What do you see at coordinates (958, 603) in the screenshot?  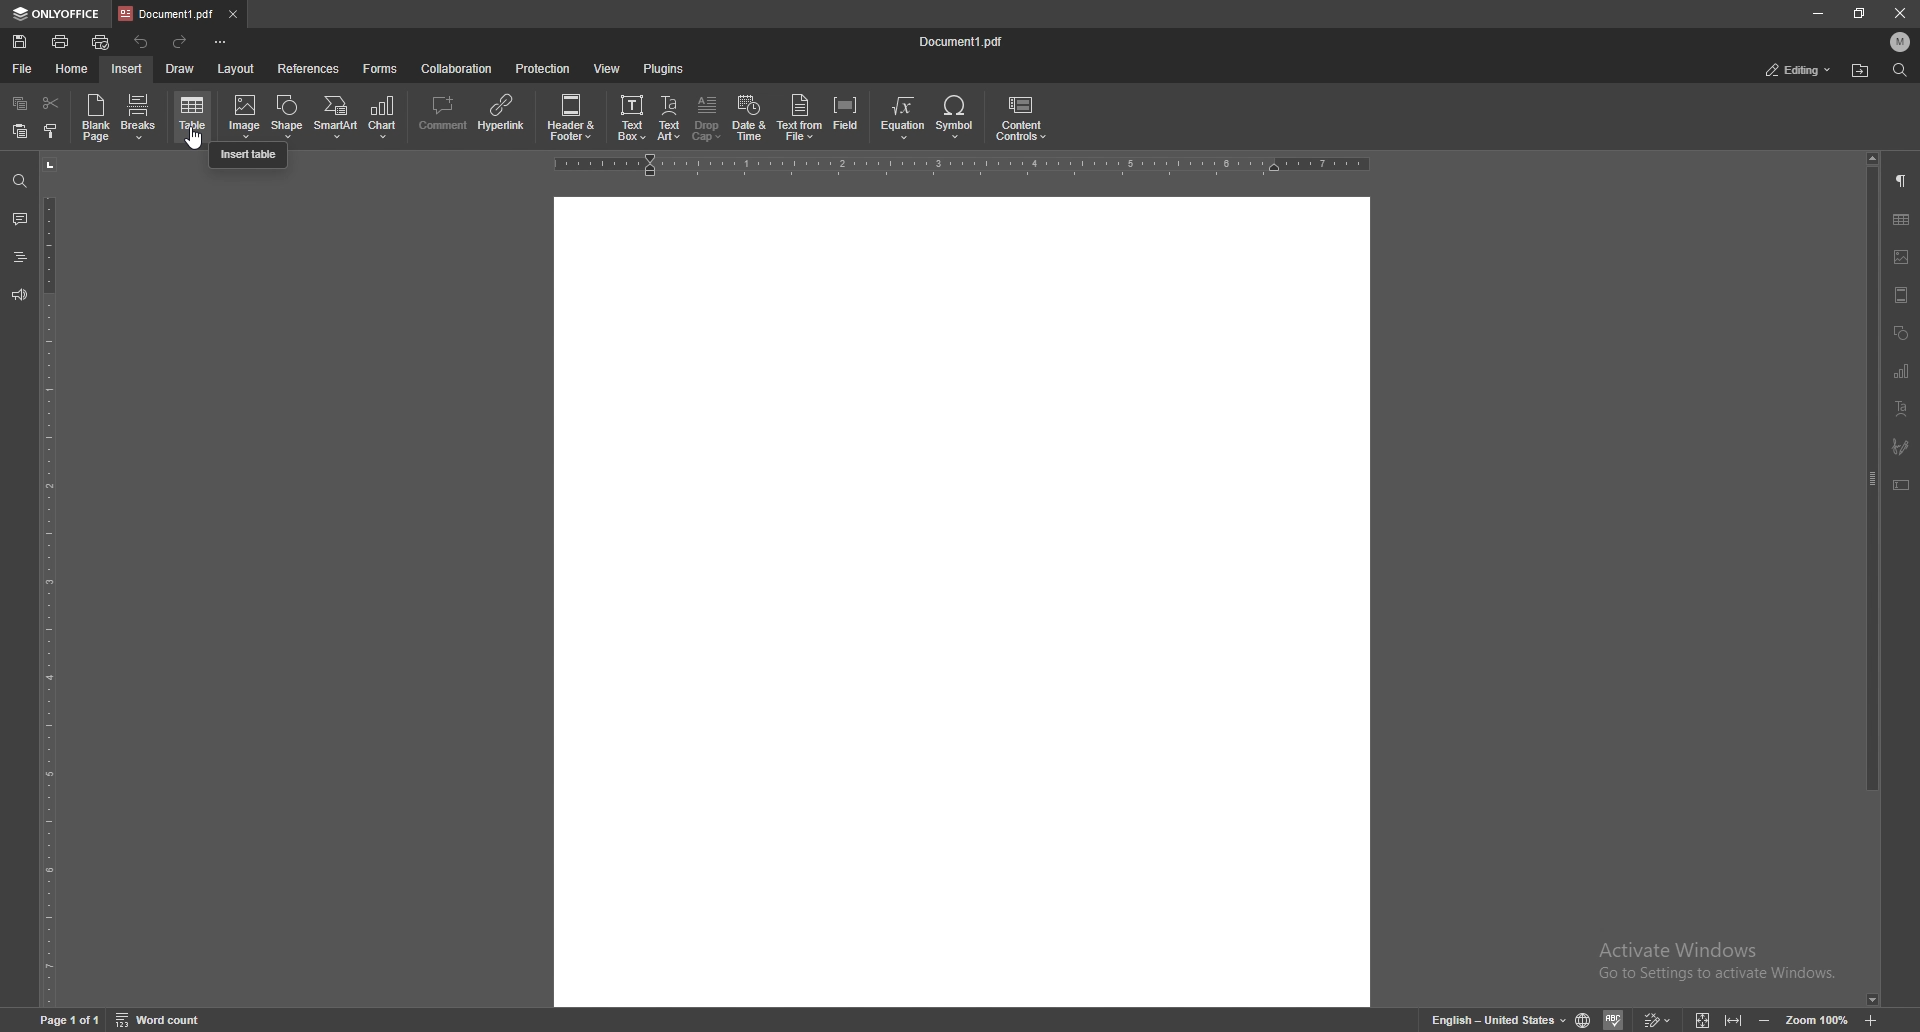 I see `document` at bounding box center [958, 603].